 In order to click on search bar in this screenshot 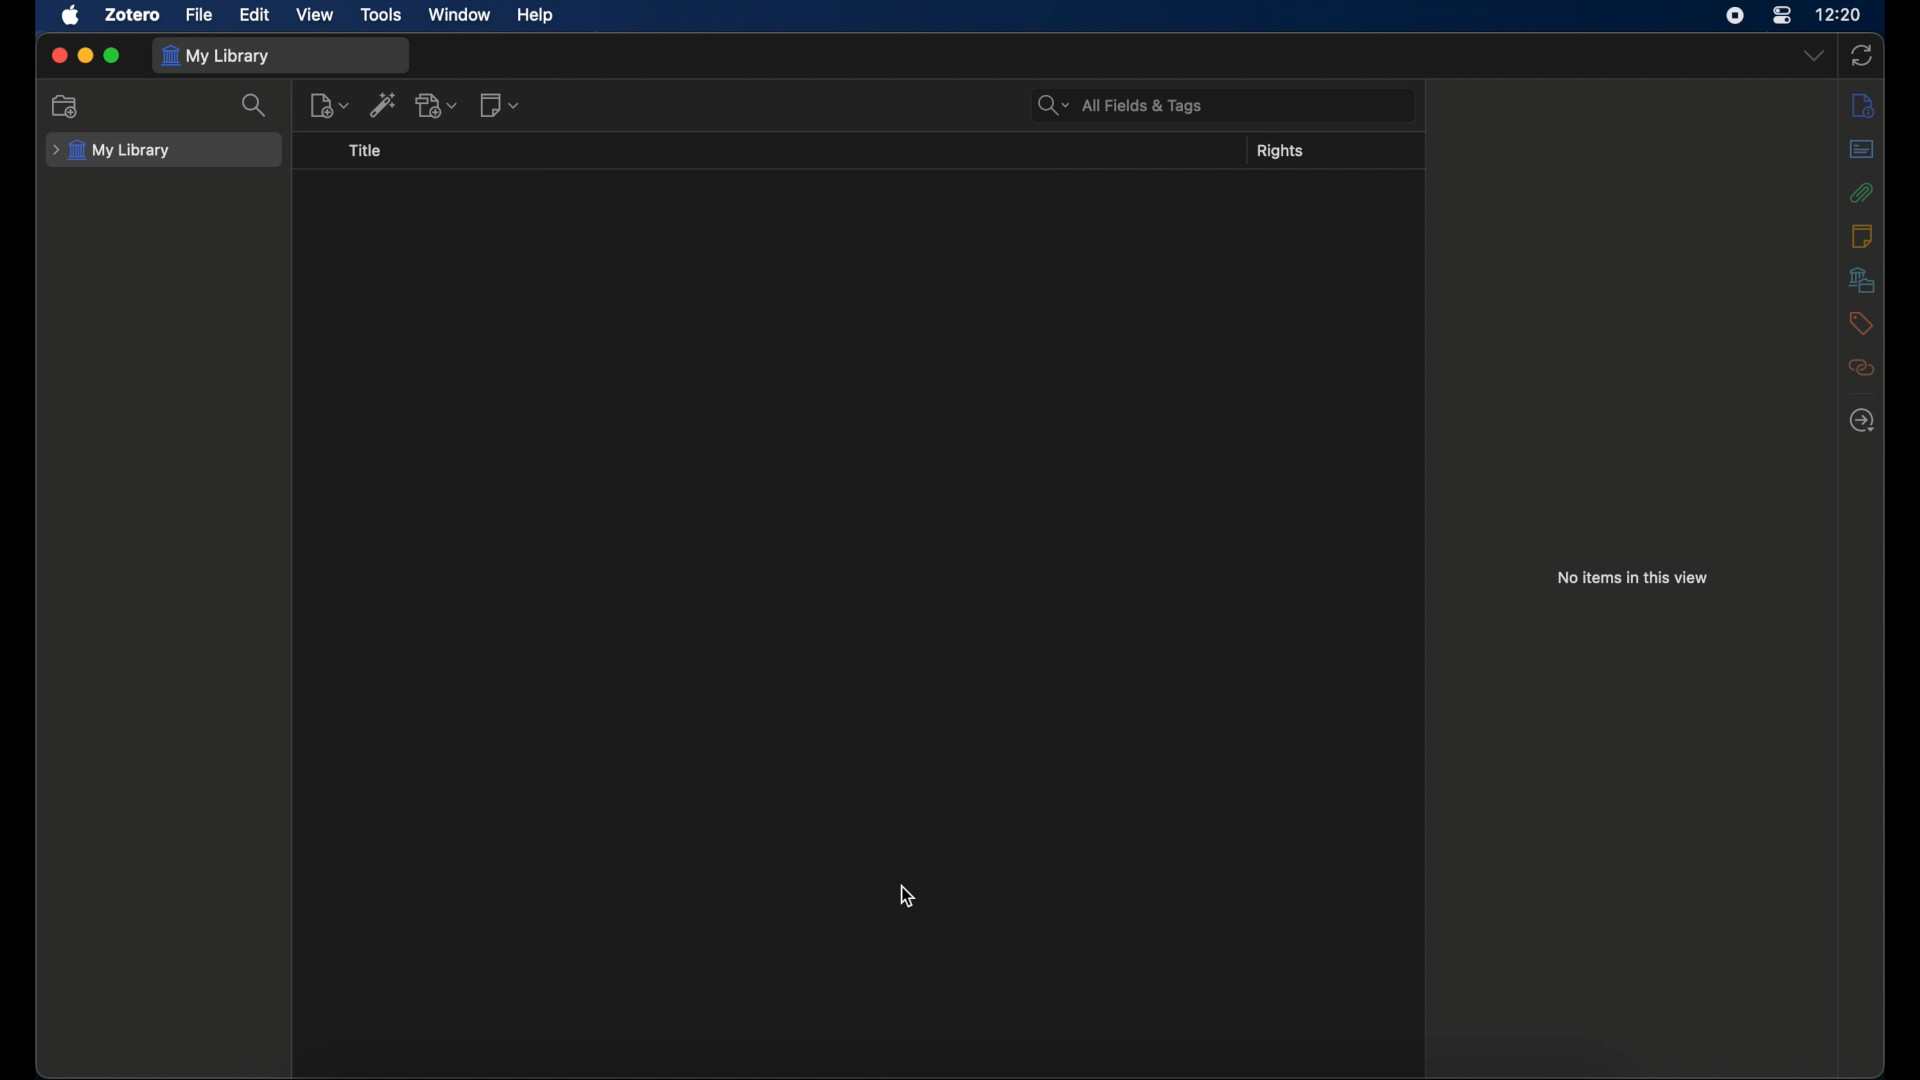, I will do `click(1118, 105)`.